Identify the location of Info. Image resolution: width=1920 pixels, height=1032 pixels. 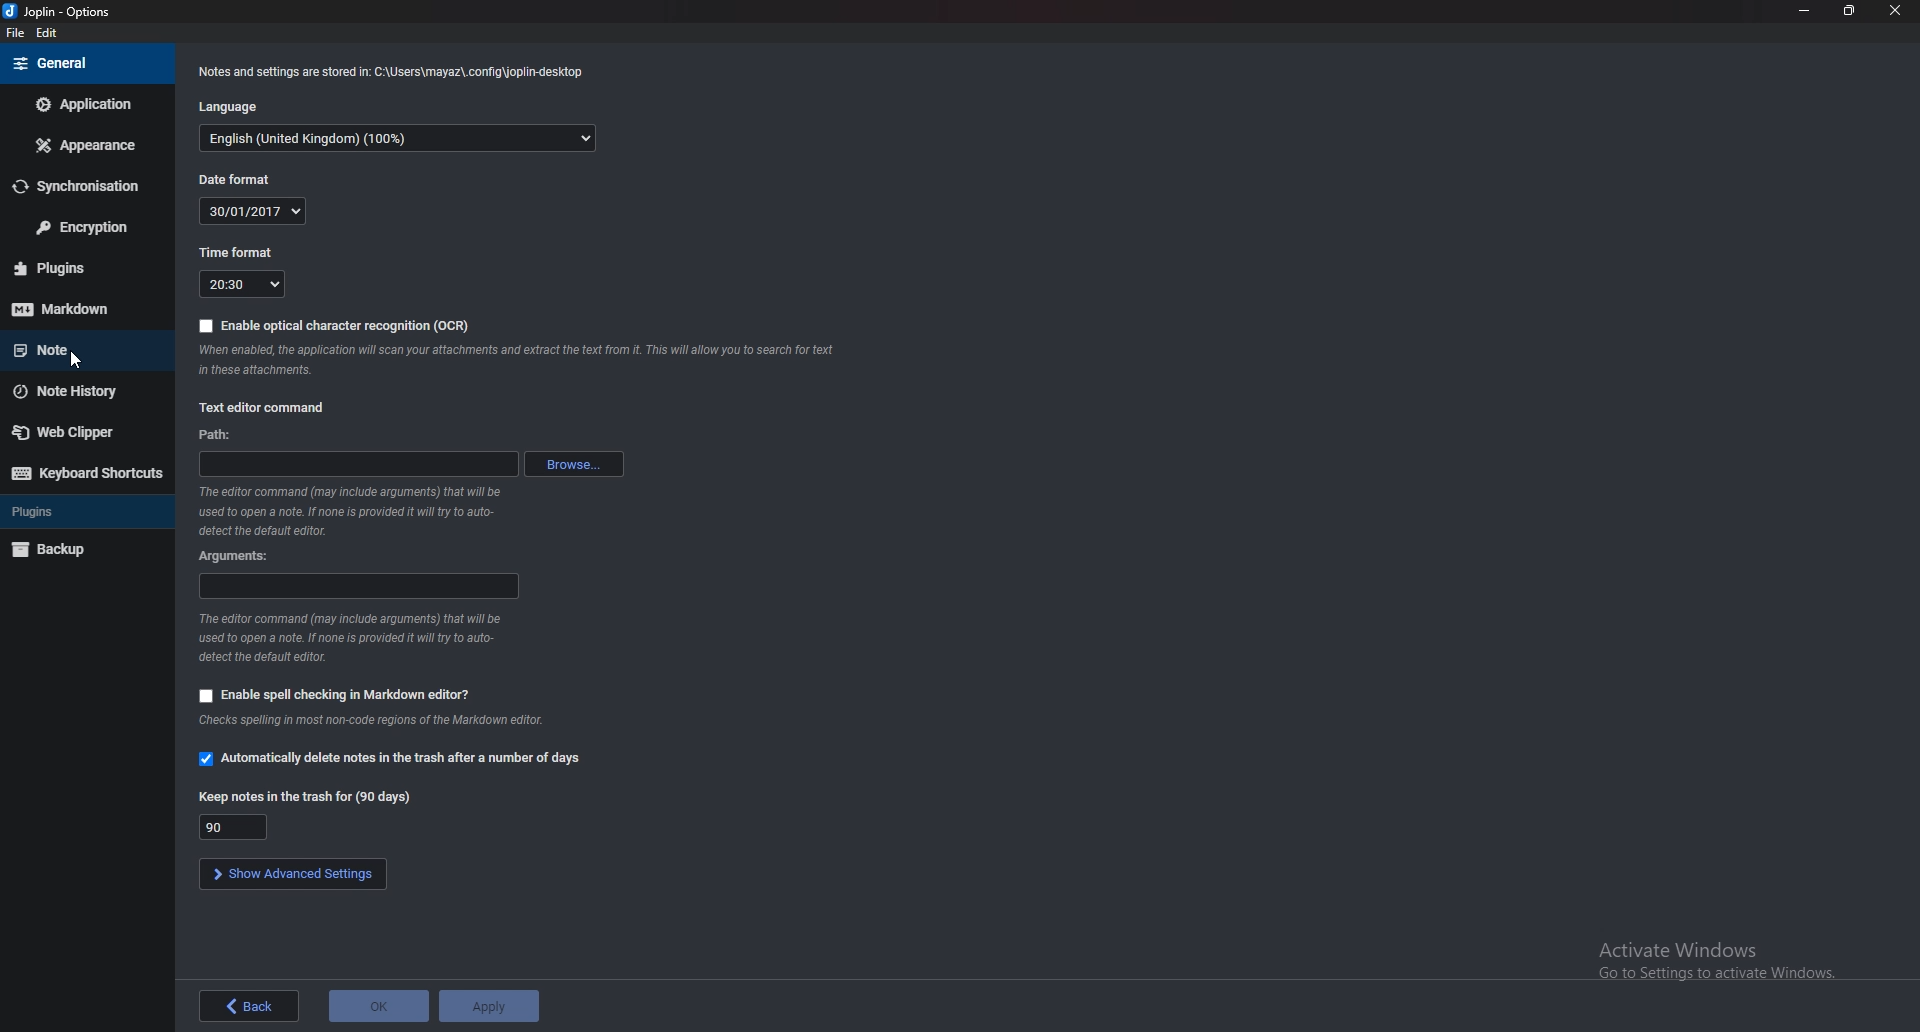
(380, 721).